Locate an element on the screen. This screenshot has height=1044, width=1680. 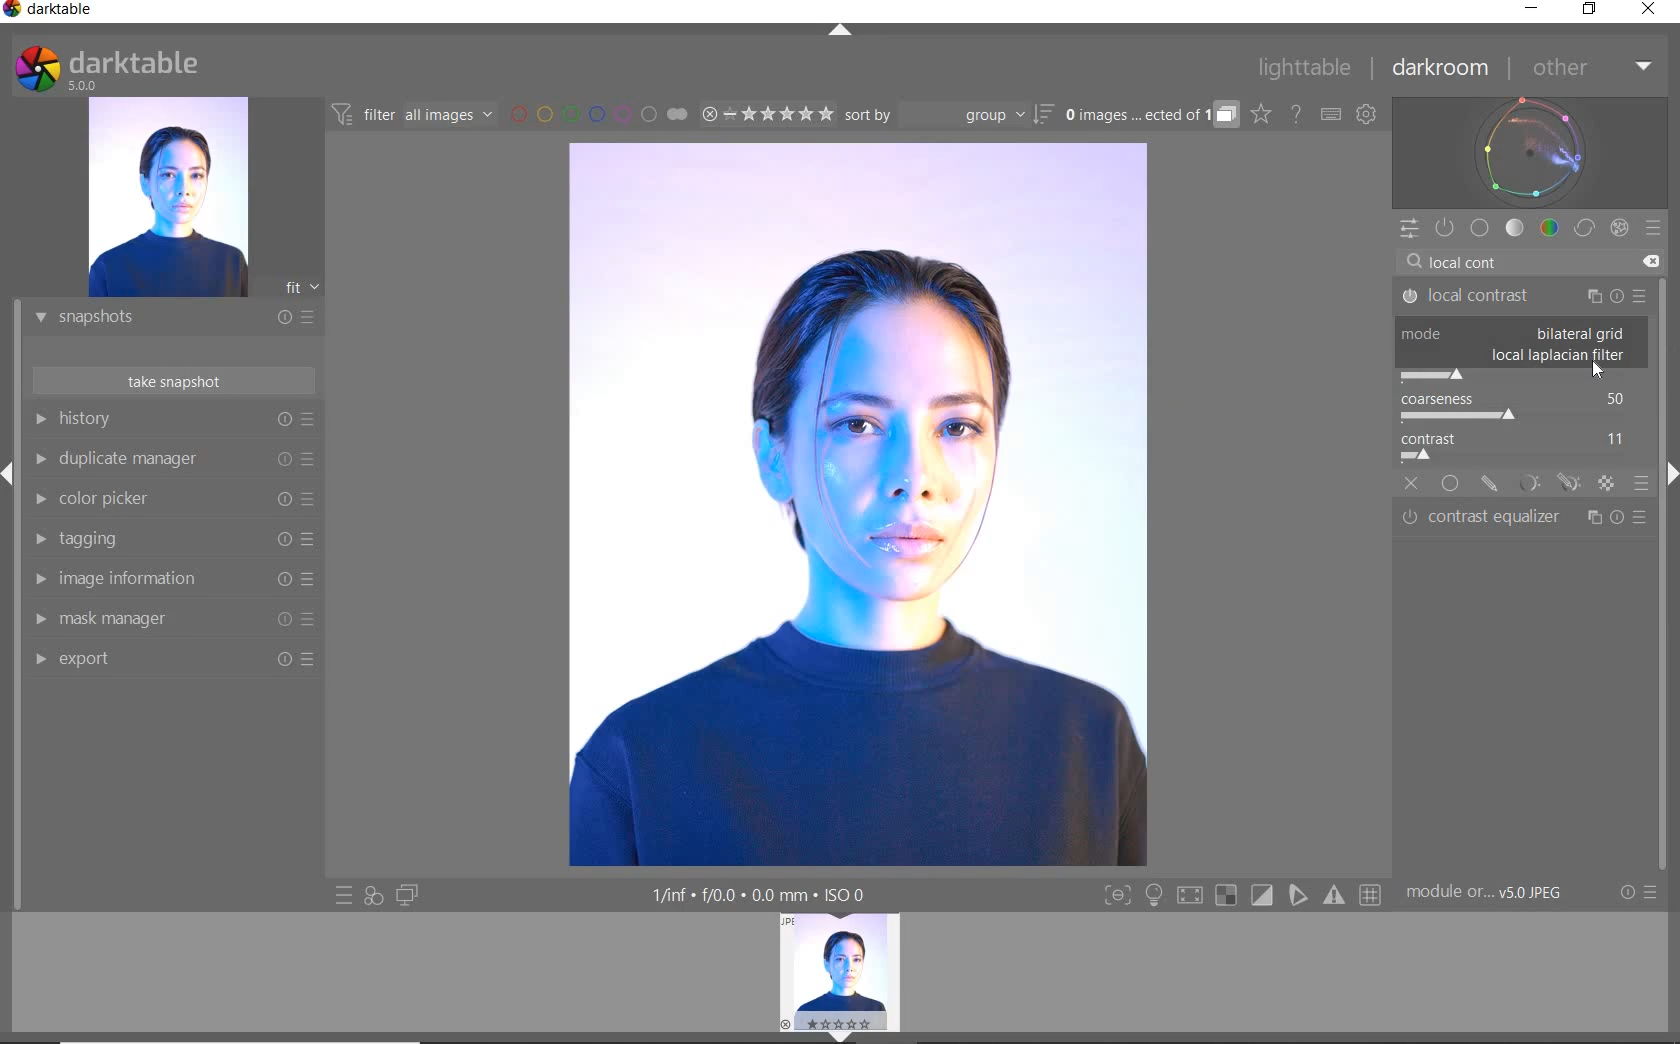
RESTORE is located at coordinates (1593, 10).